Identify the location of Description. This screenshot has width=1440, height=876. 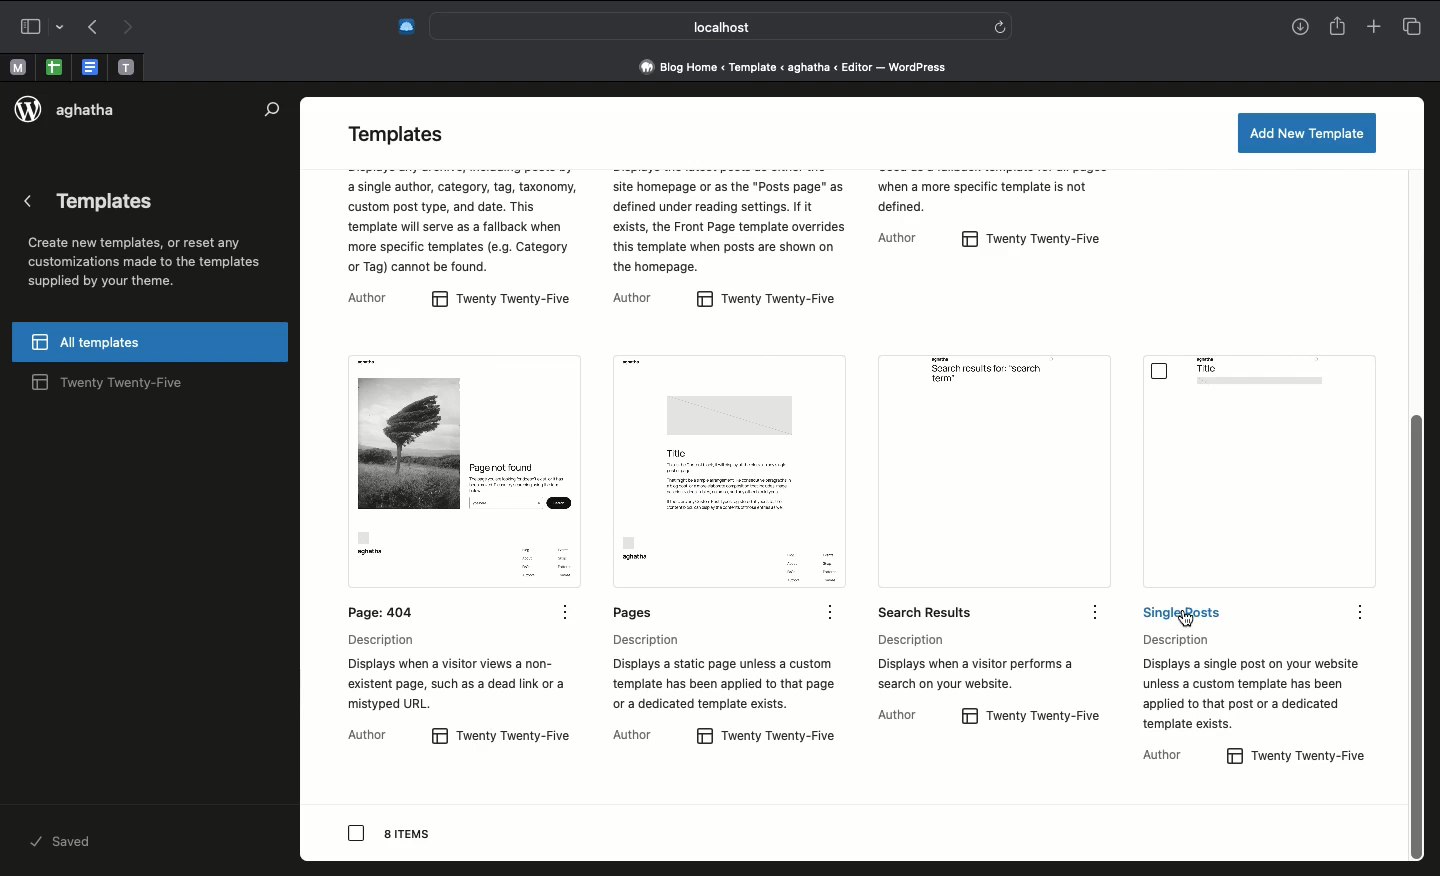
(1250, 683).